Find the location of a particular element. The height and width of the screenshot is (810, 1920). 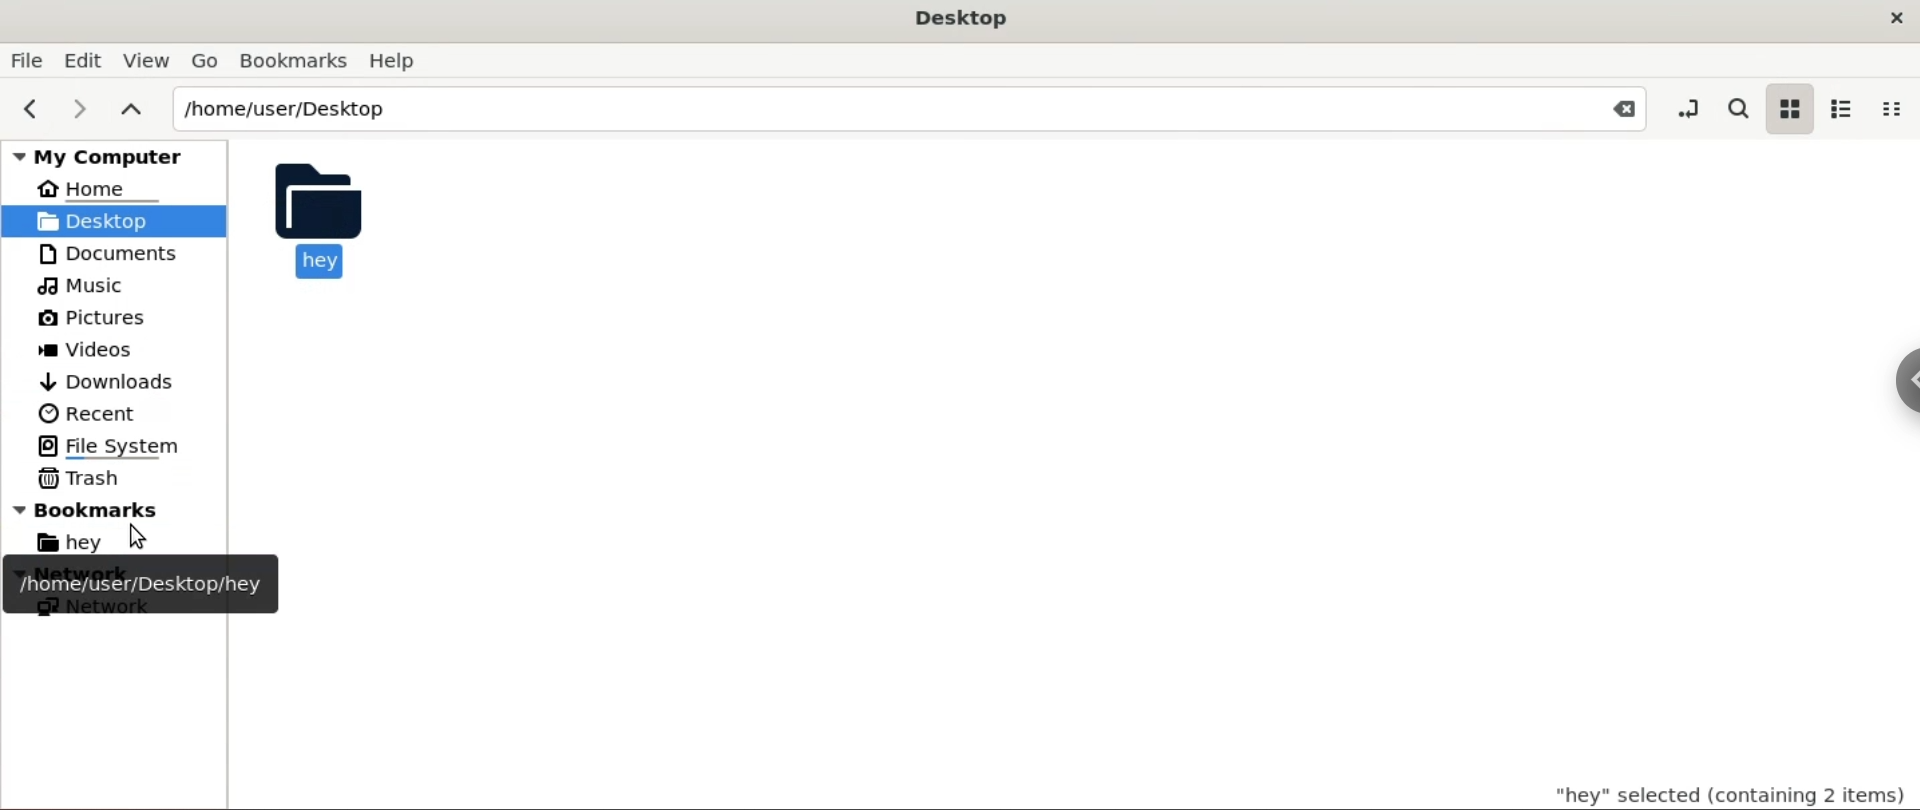

Desktop is located at coordinates (962, 16).